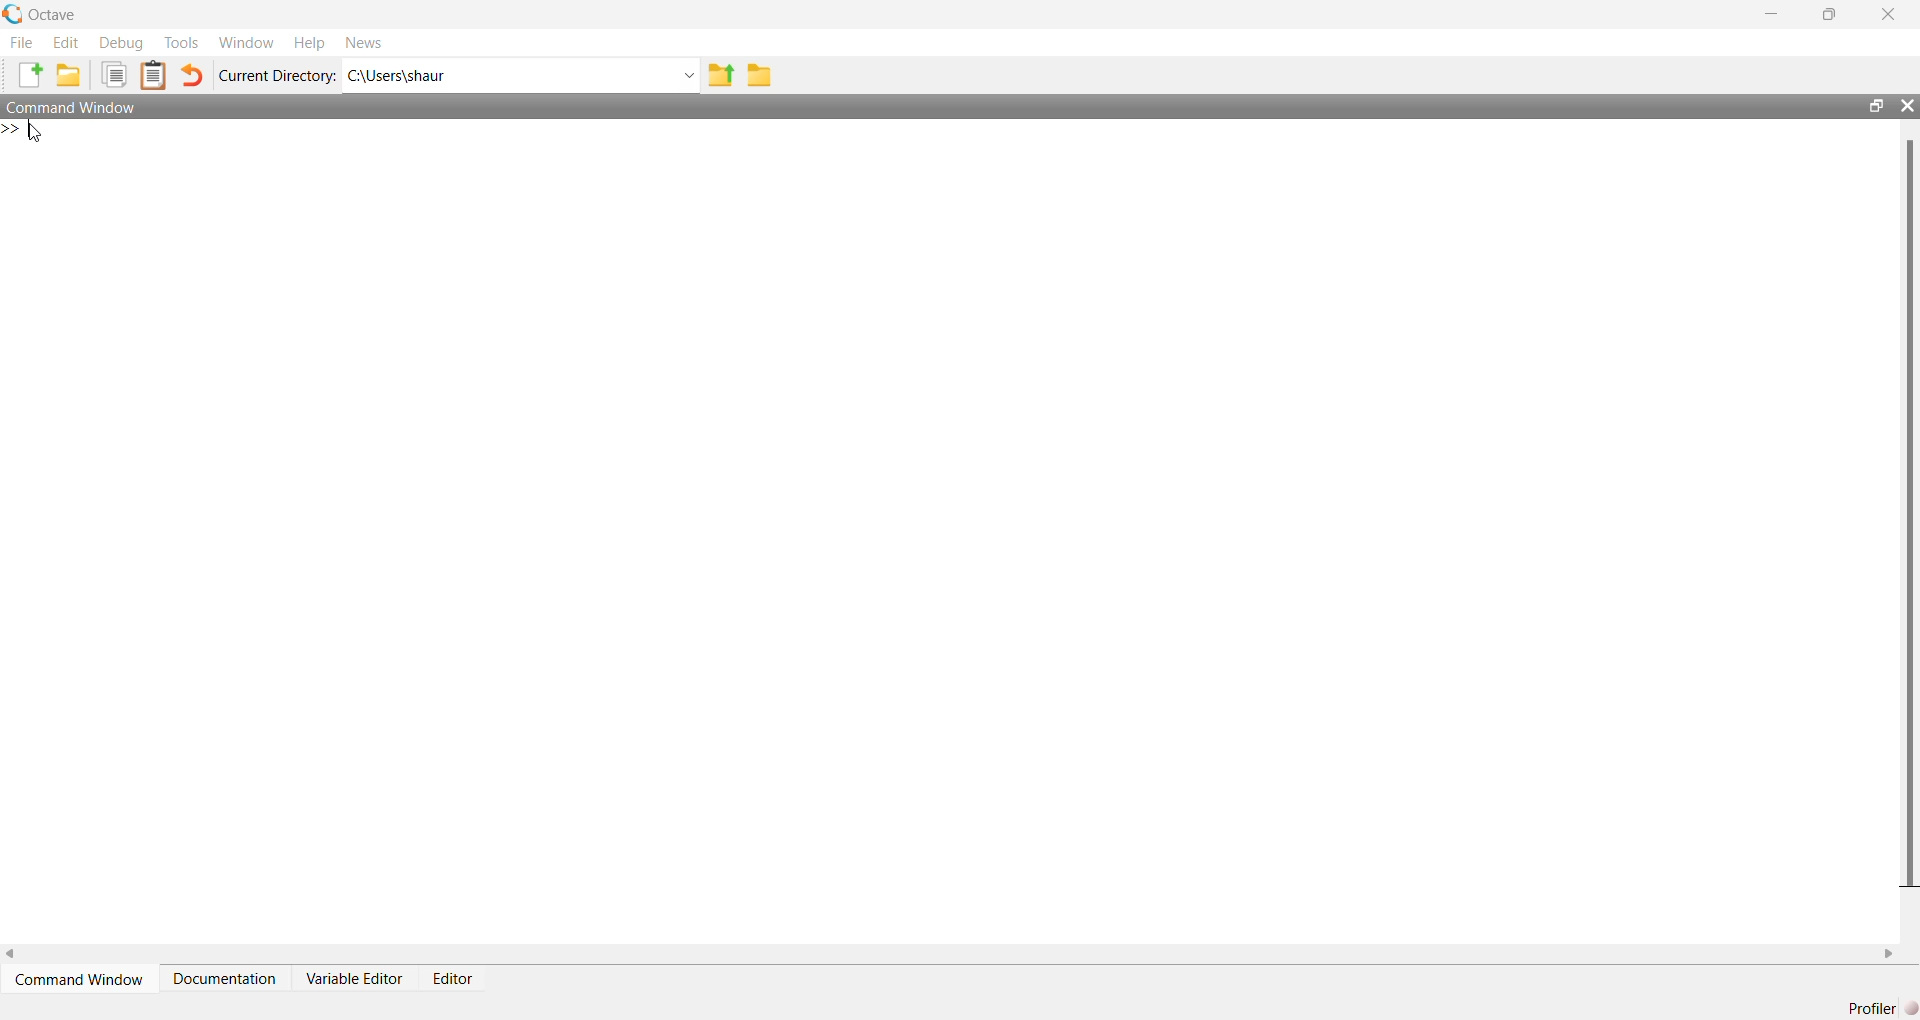  Describe the element at coordinates (23, 42) in the screenshot. I see `file` at that location.